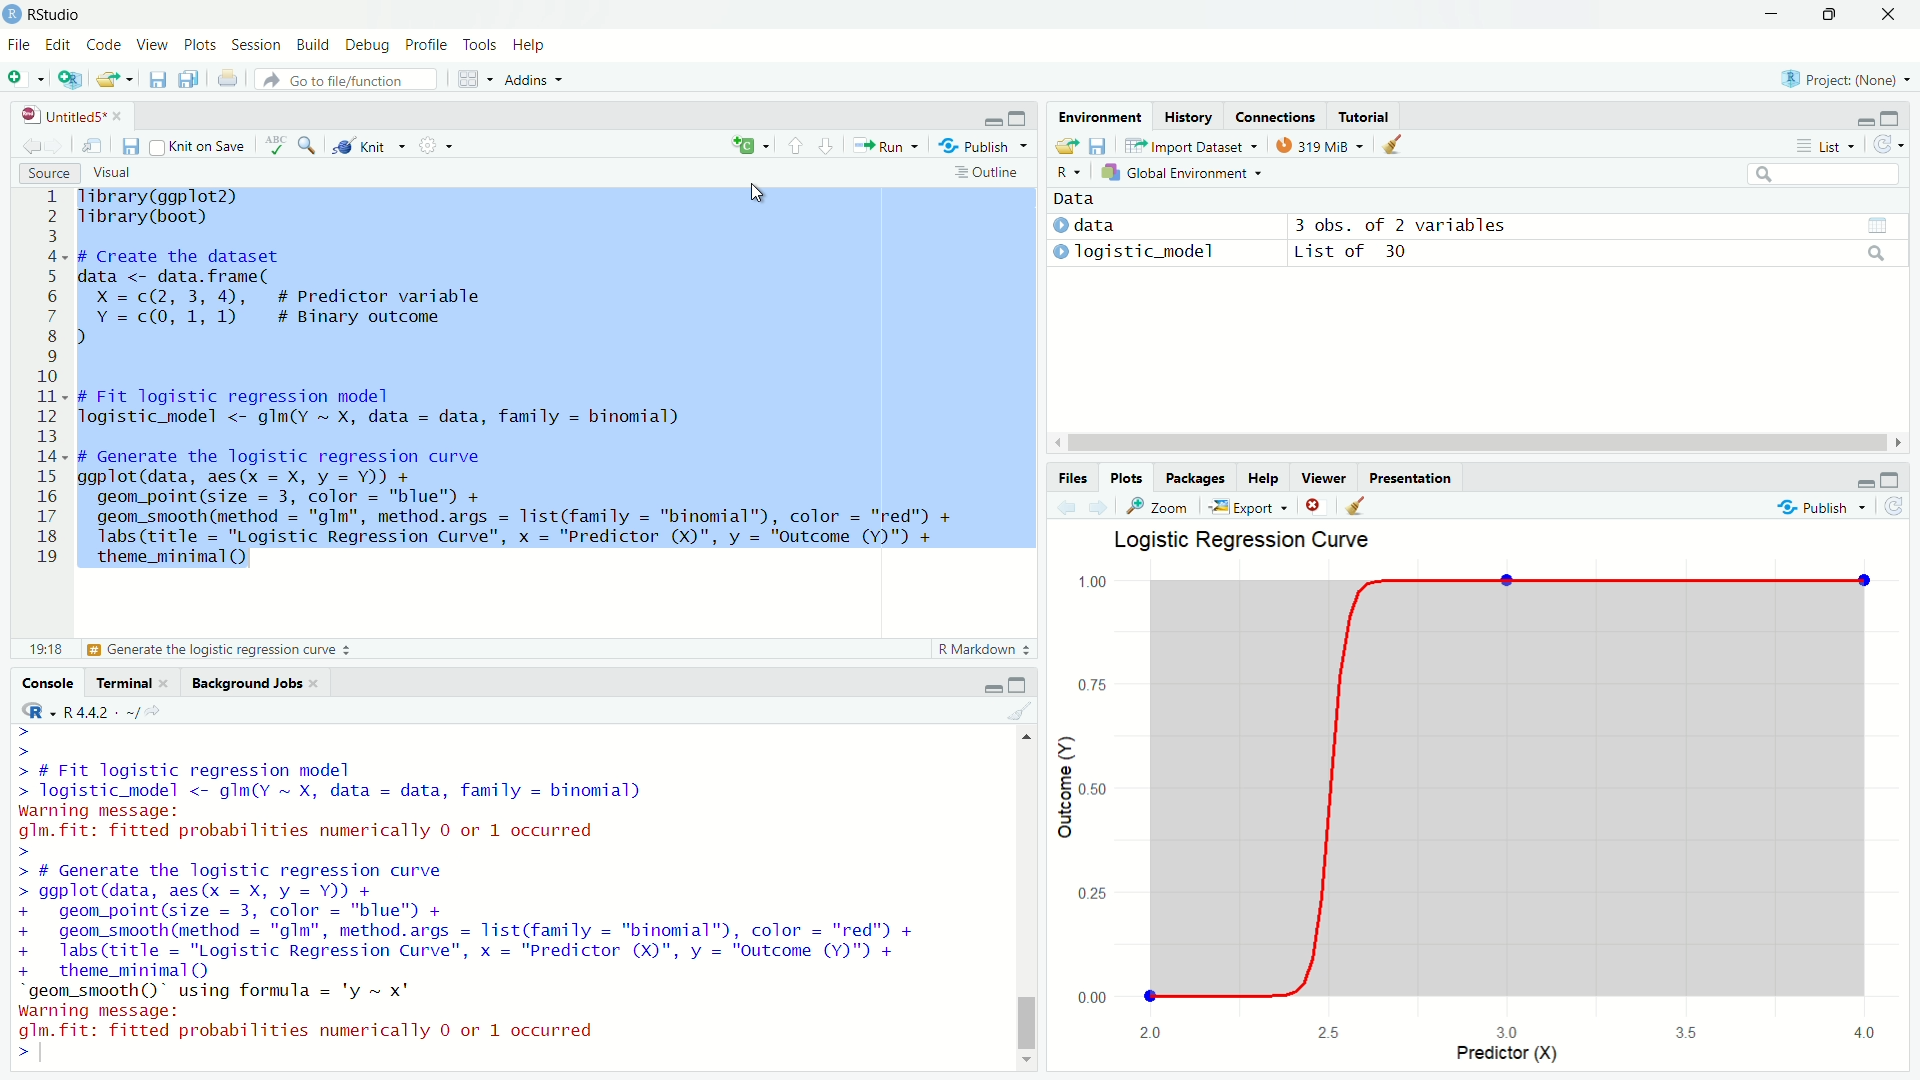 The image size is (1920, 1080). I want to click on Data, so click(1075, 199).